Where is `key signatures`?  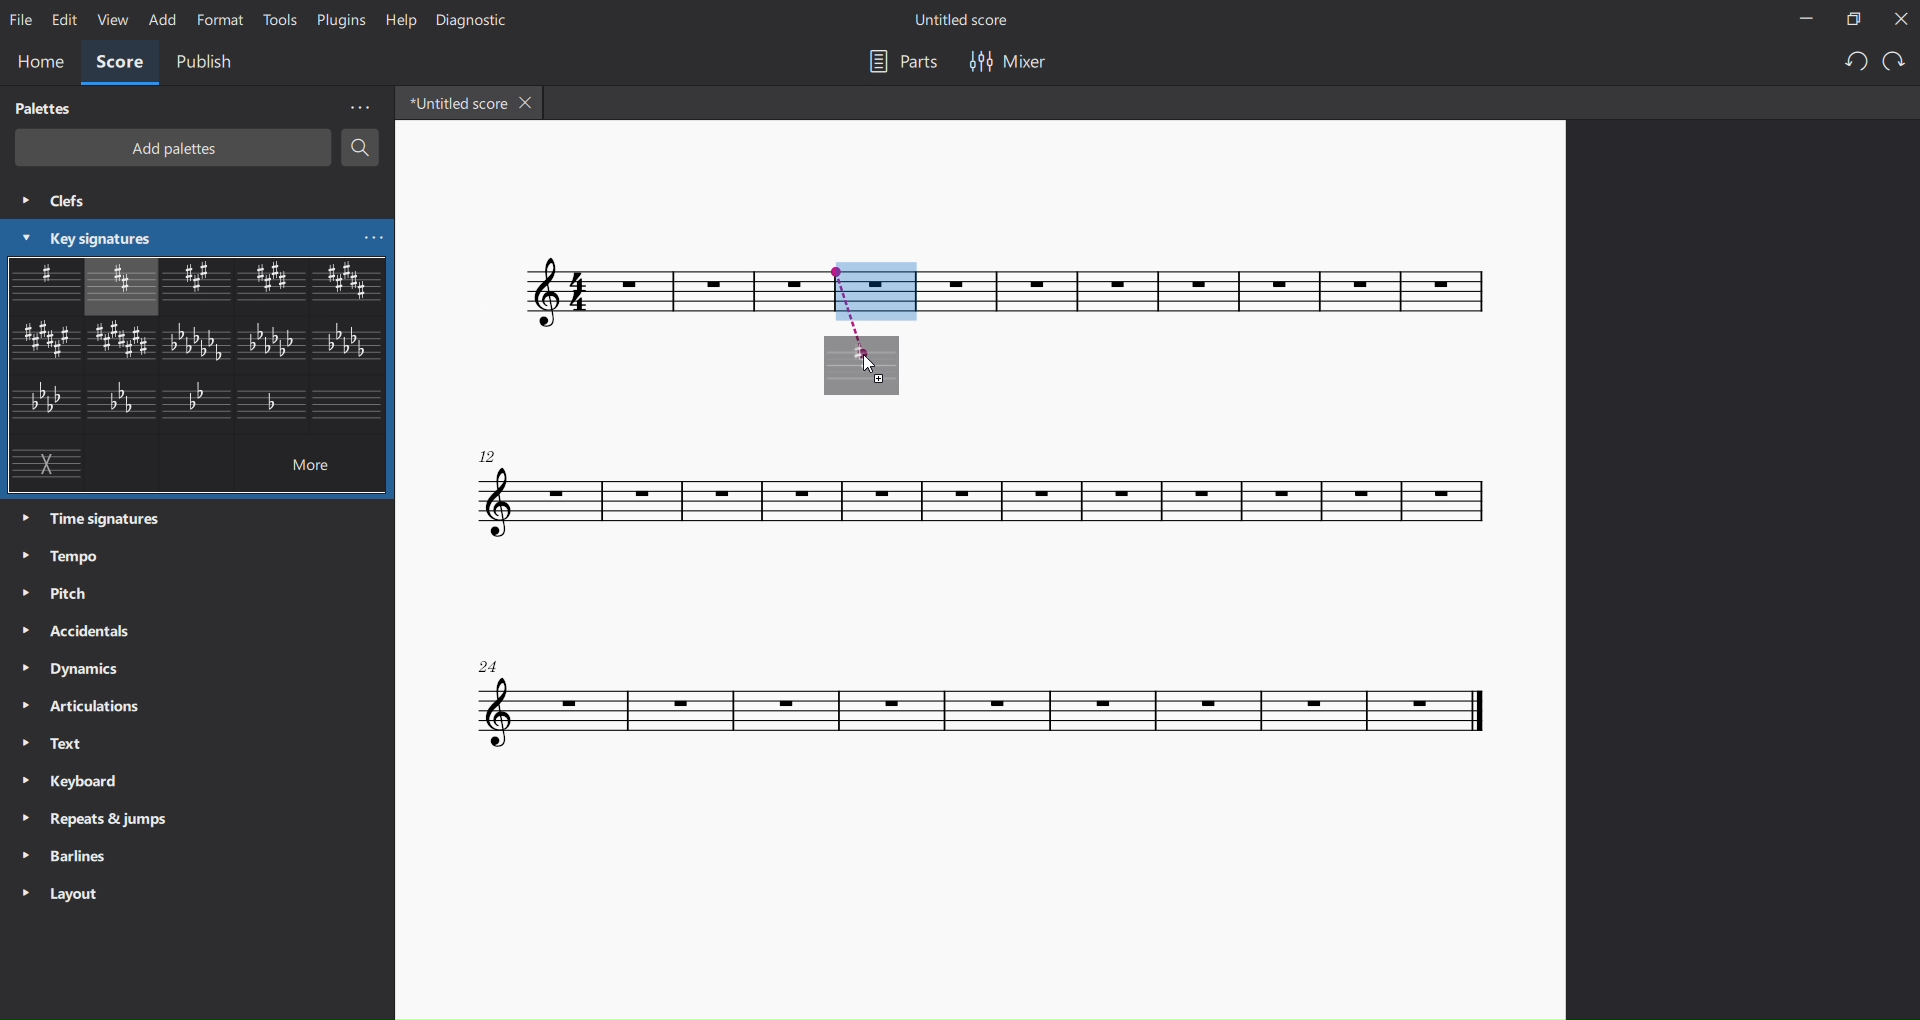
key signatures is located at coordinates (84, 235).